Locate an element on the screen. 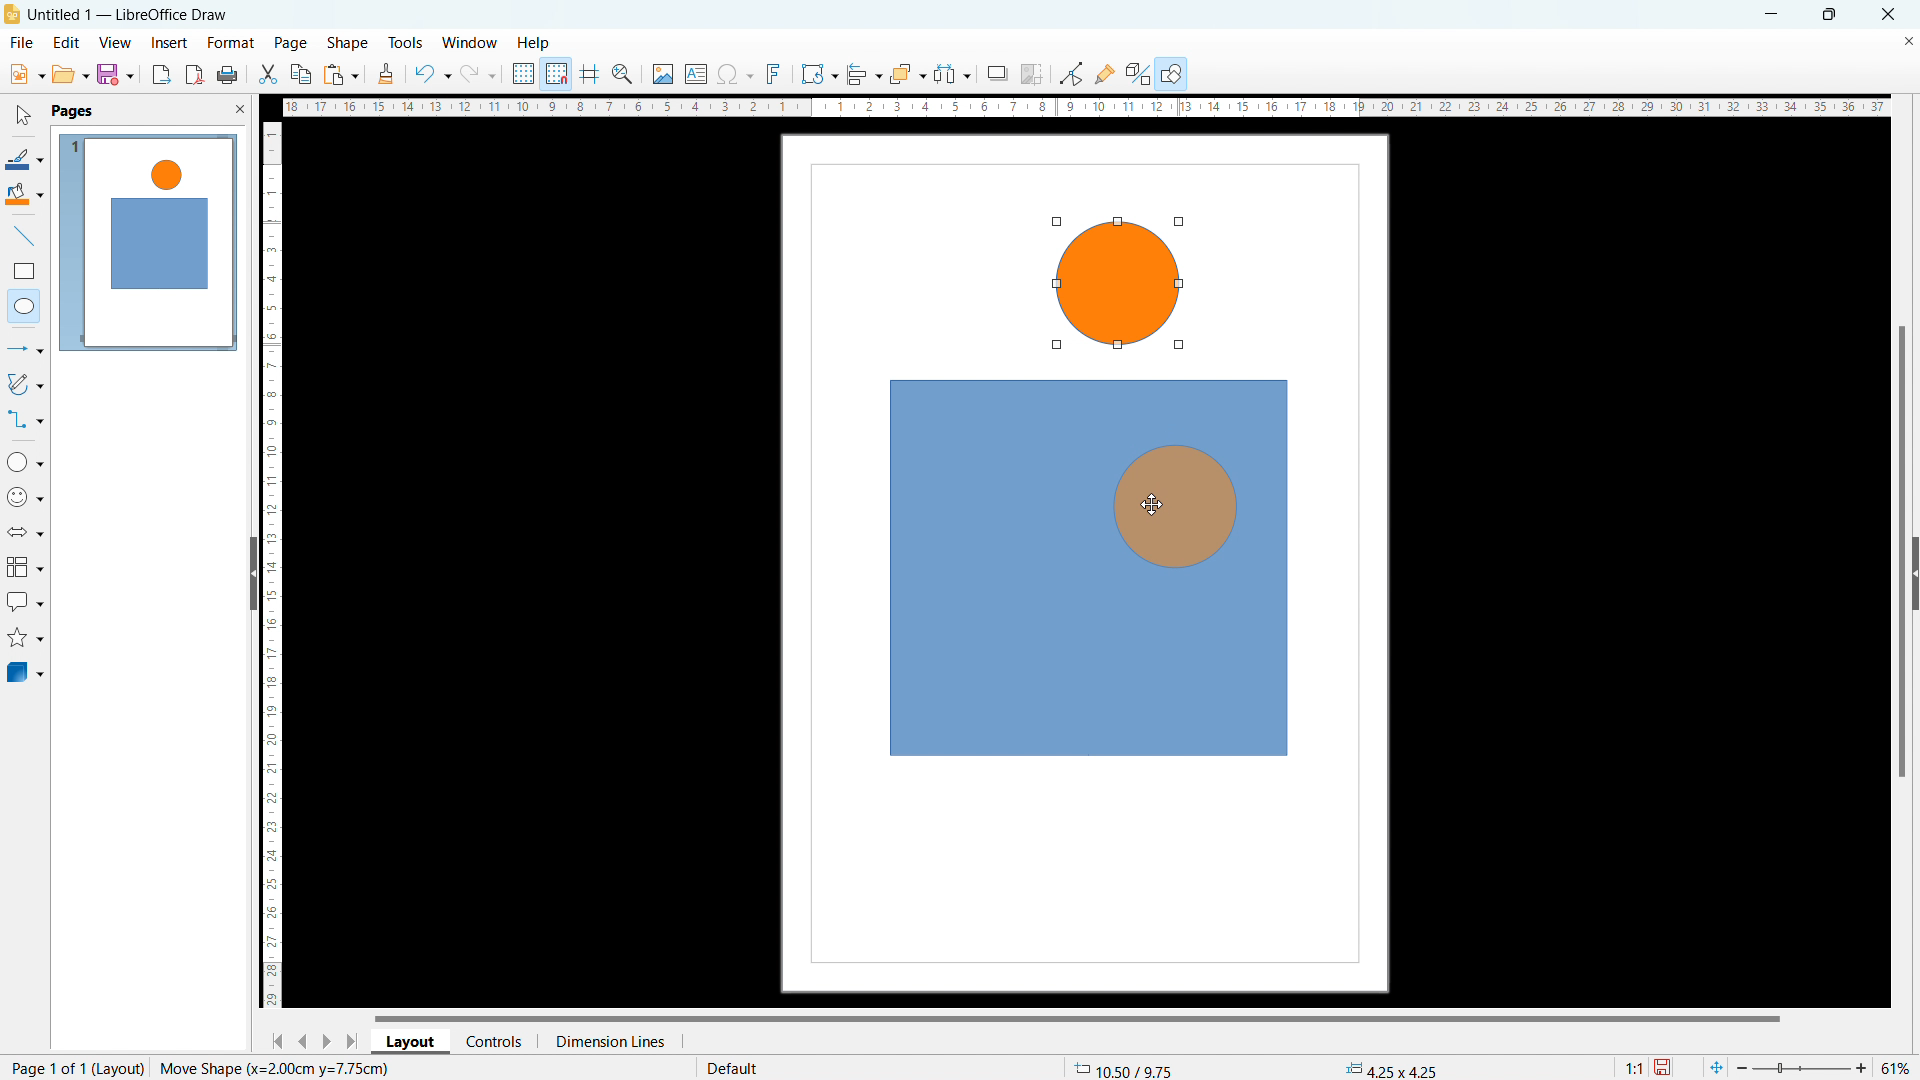 The width and height of the screenshot is (1920, 1080). zoom i=out is located at coordinates (1745, 1066).